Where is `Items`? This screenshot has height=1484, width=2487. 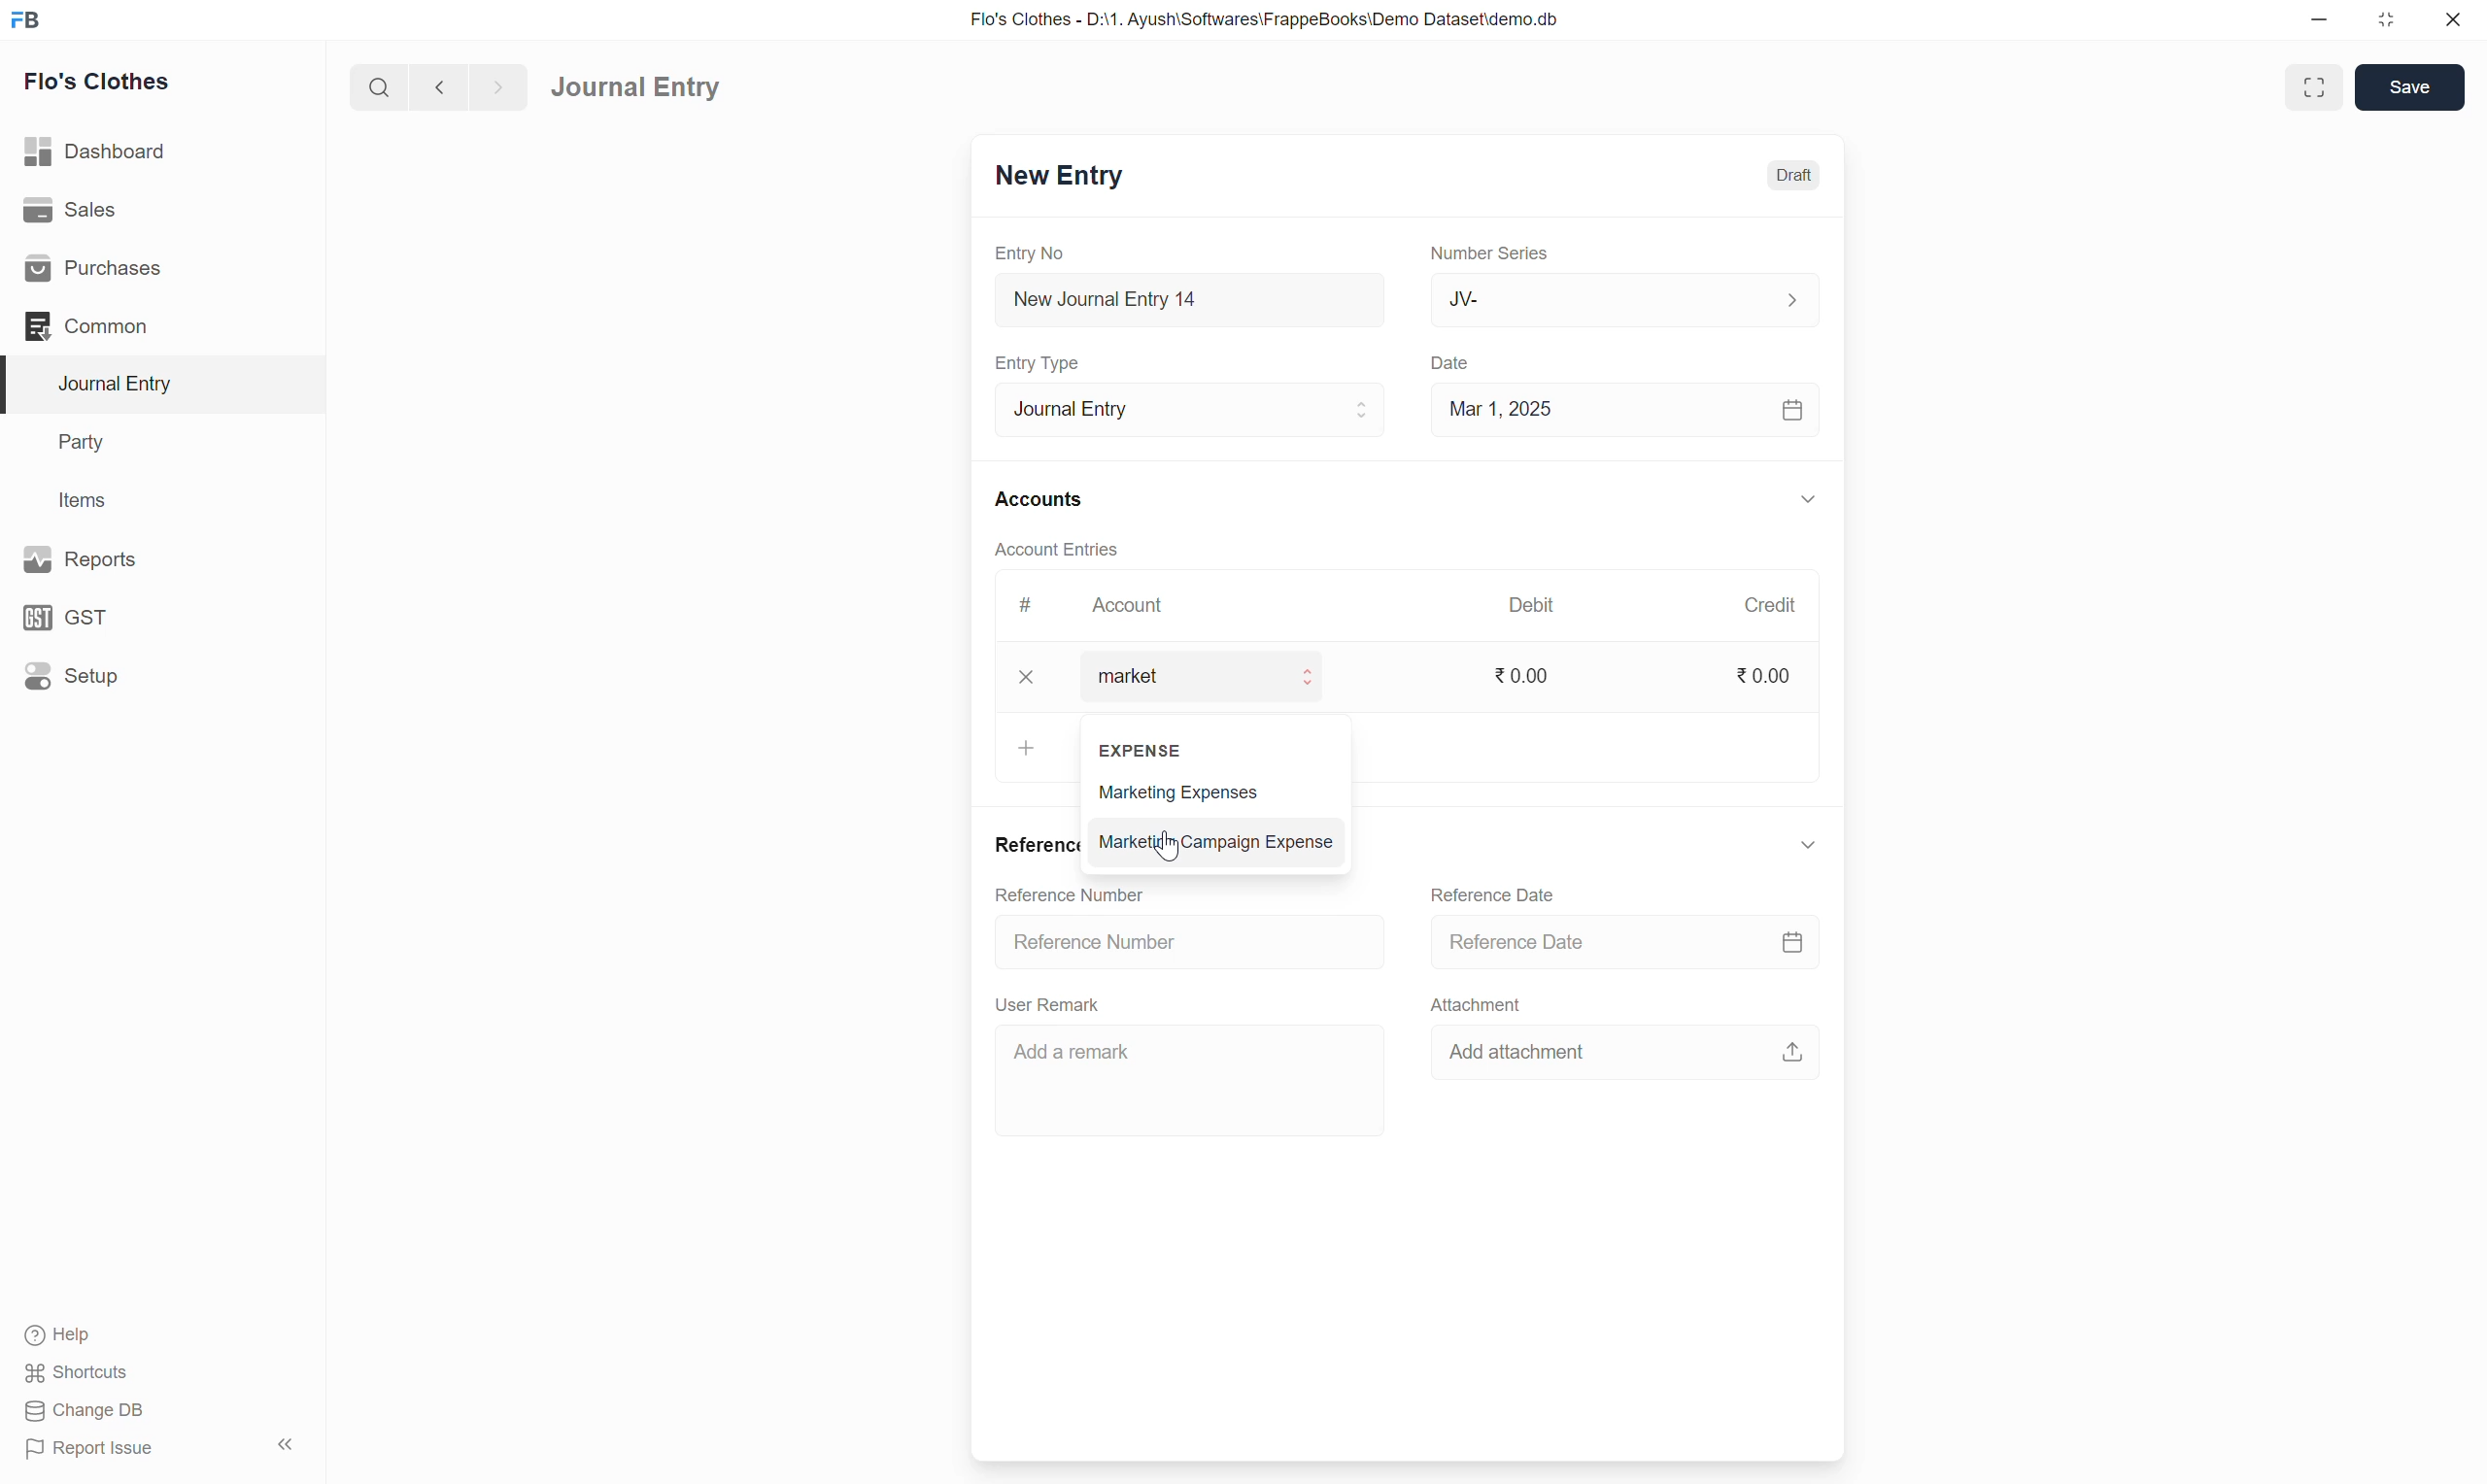 Items is located at coordinates (81, 499).